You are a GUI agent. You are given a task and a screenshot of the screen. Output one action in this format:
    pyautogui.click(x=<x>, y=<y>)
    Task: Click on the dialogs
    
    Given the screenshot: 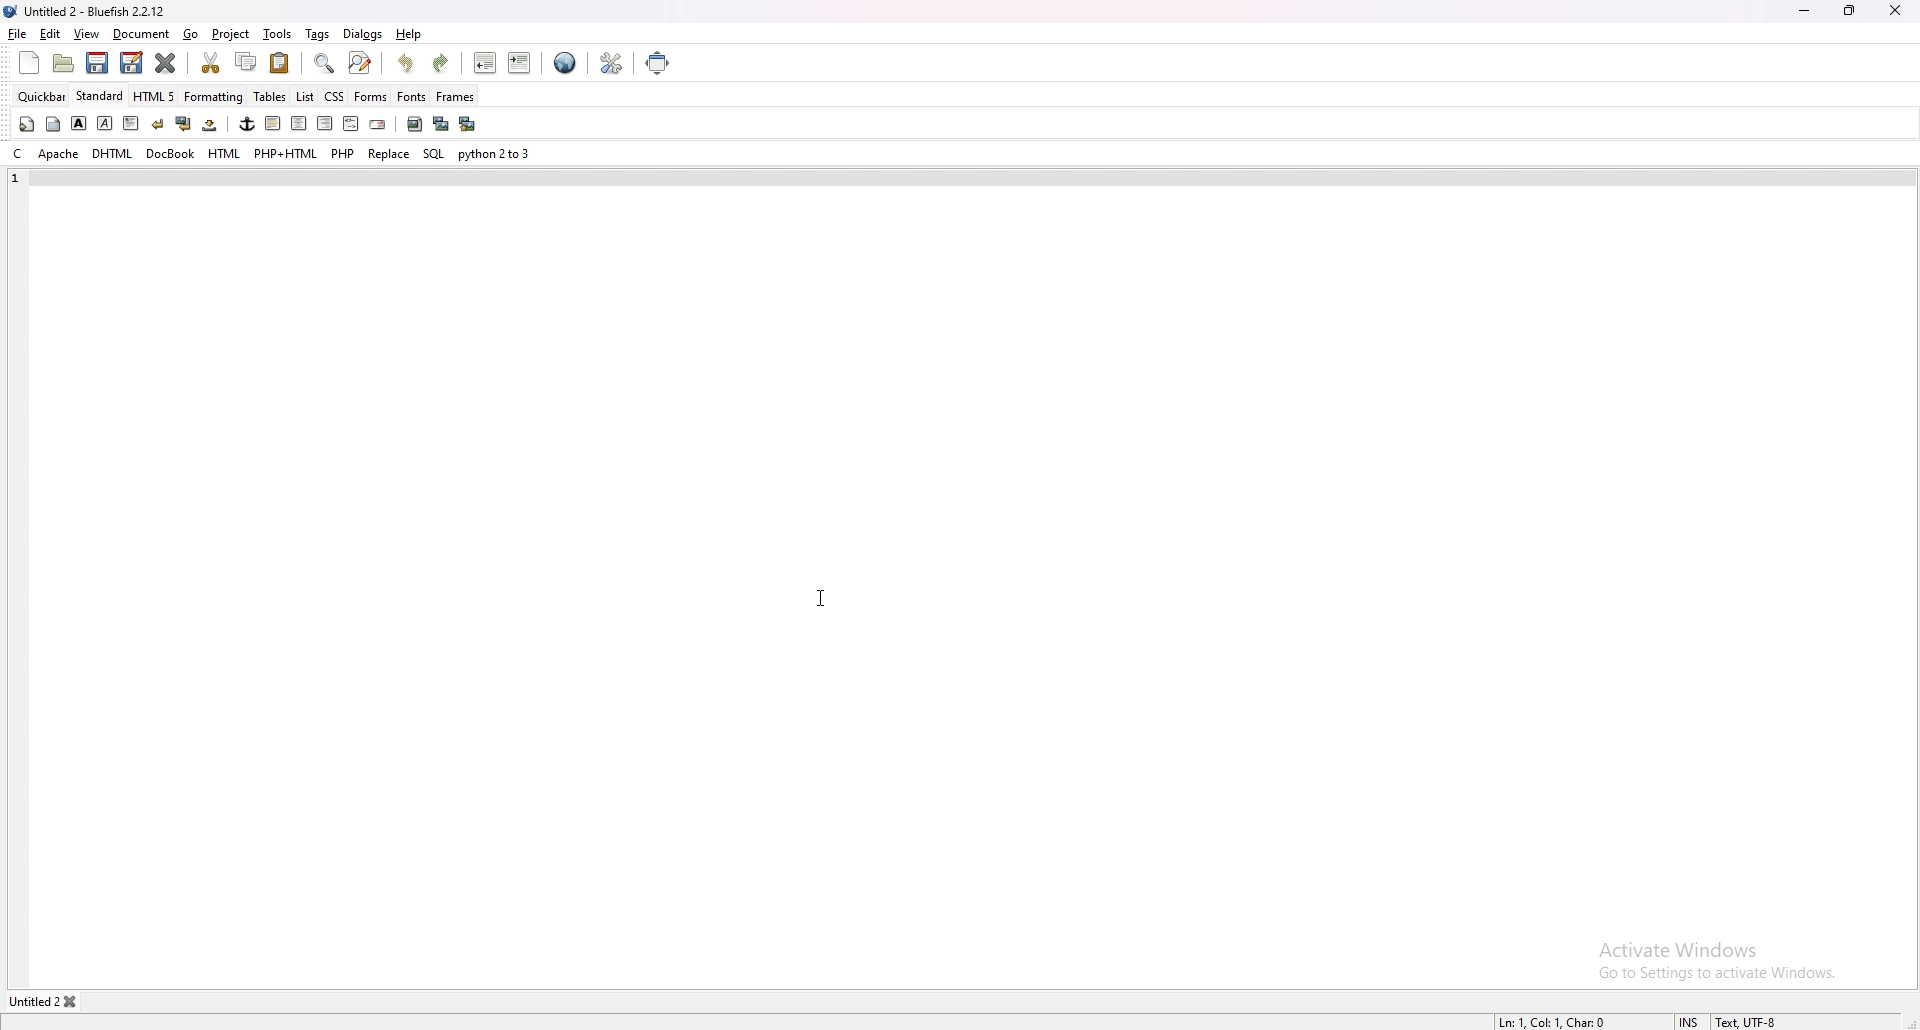 What is the action you would take?
    pyautogui.click(x=364, y=33)
    